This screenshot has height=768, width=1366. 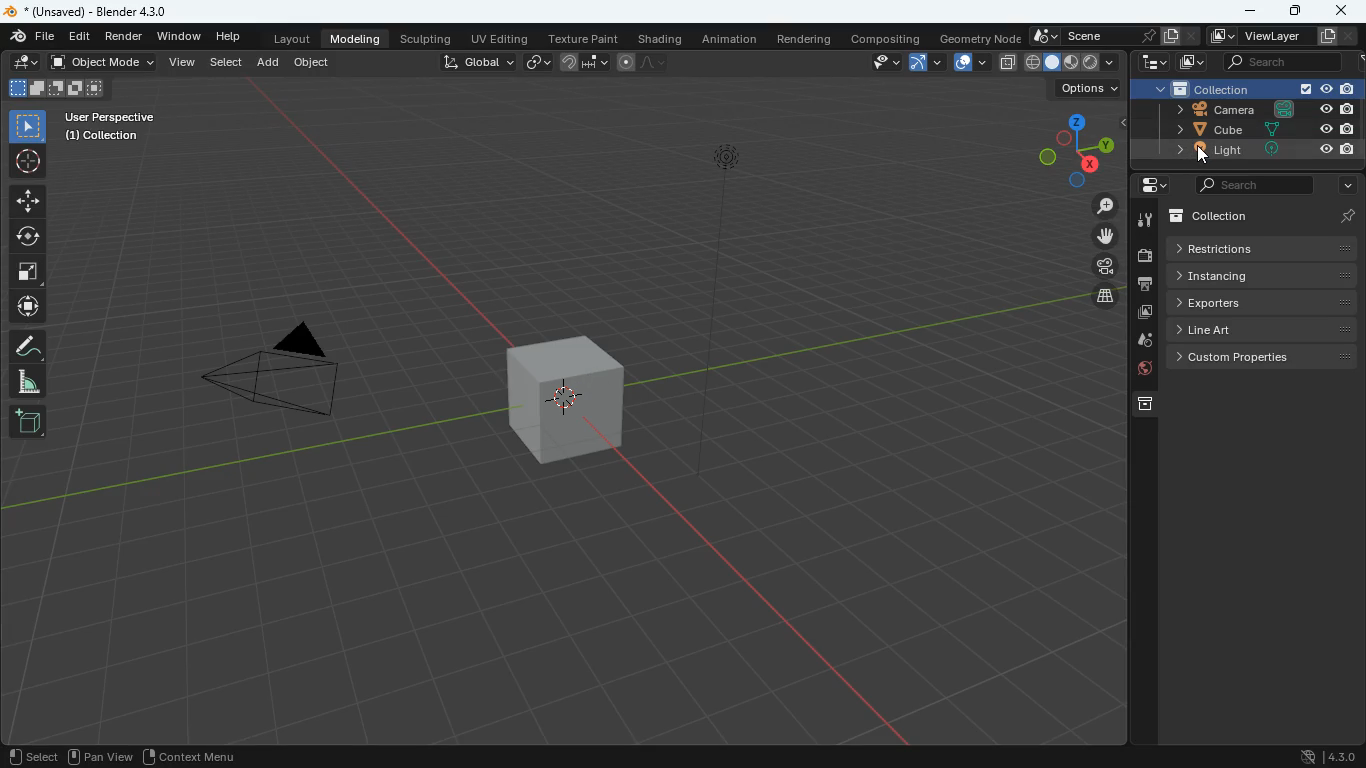 What do you see at coordinates (26, 238) in the screenshot?
I see `rotate` at bounding box center [26, 238].